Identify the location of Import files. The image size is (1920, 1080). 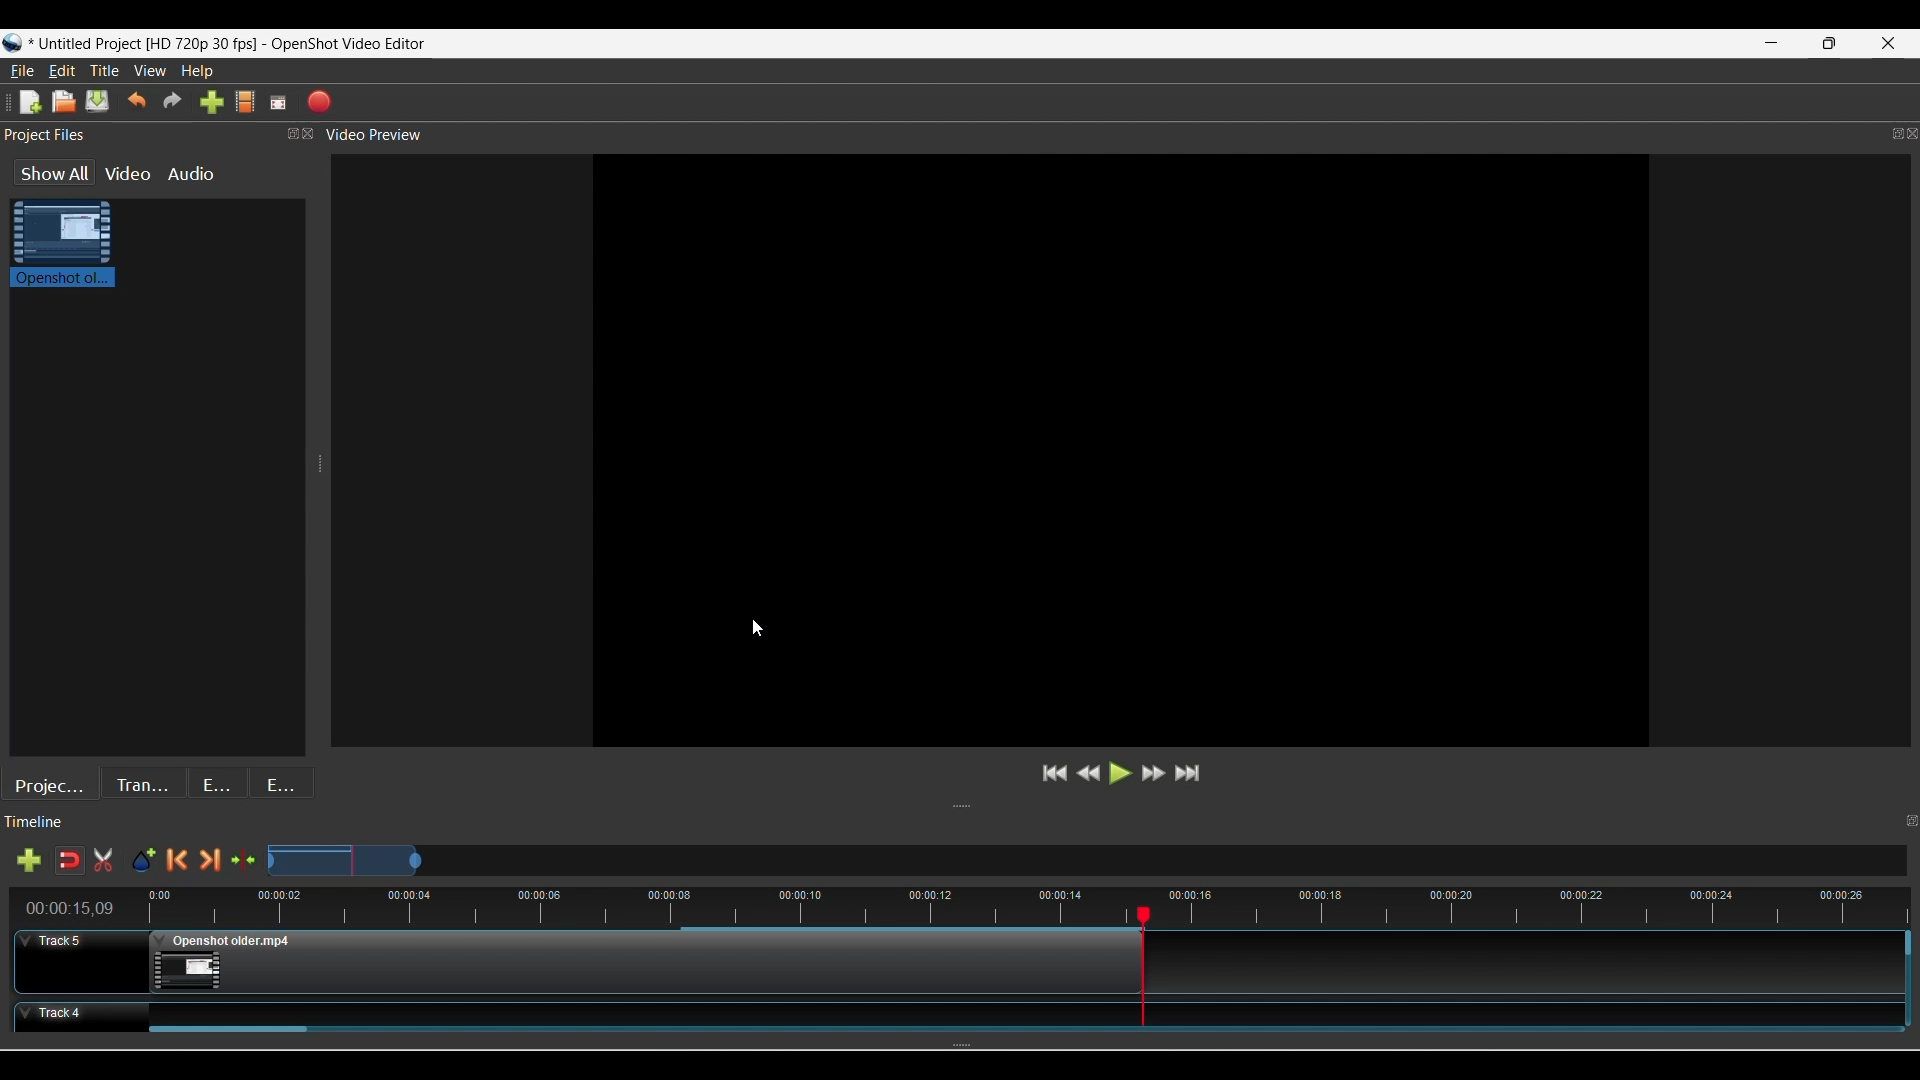
(212, 102).